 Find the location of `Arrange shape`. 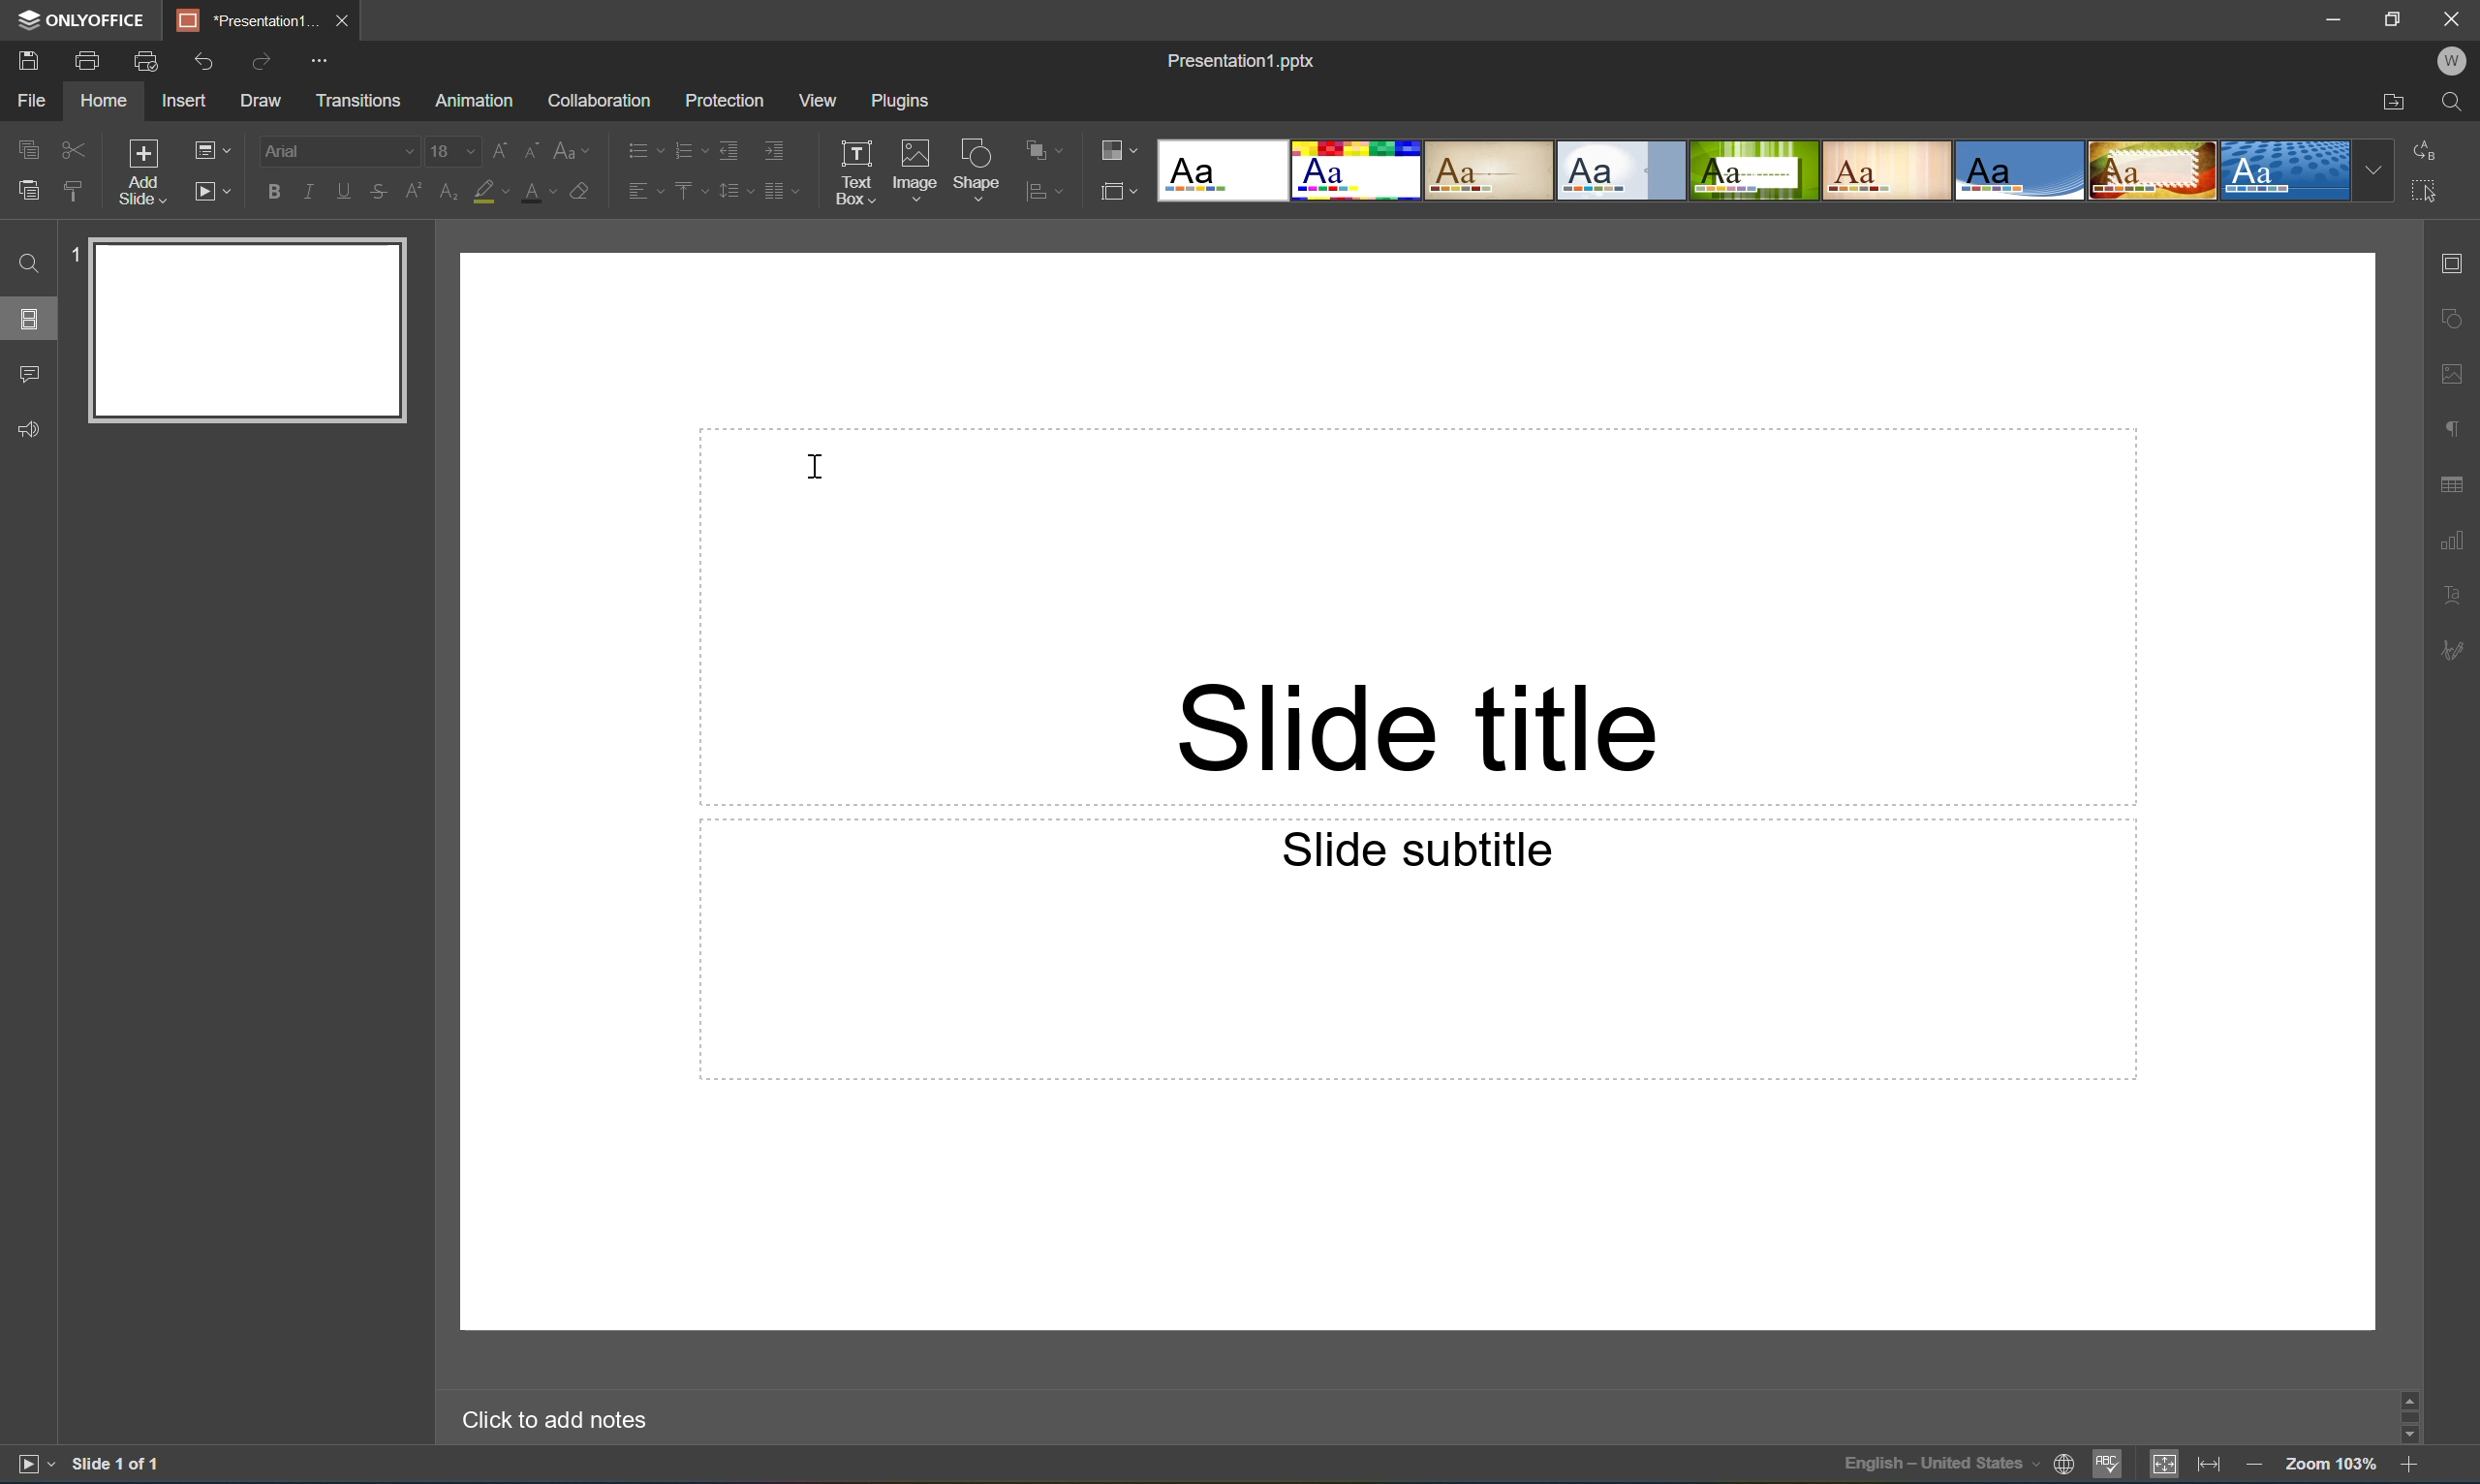

Arrange shape is located at coordinates (1044, 145).